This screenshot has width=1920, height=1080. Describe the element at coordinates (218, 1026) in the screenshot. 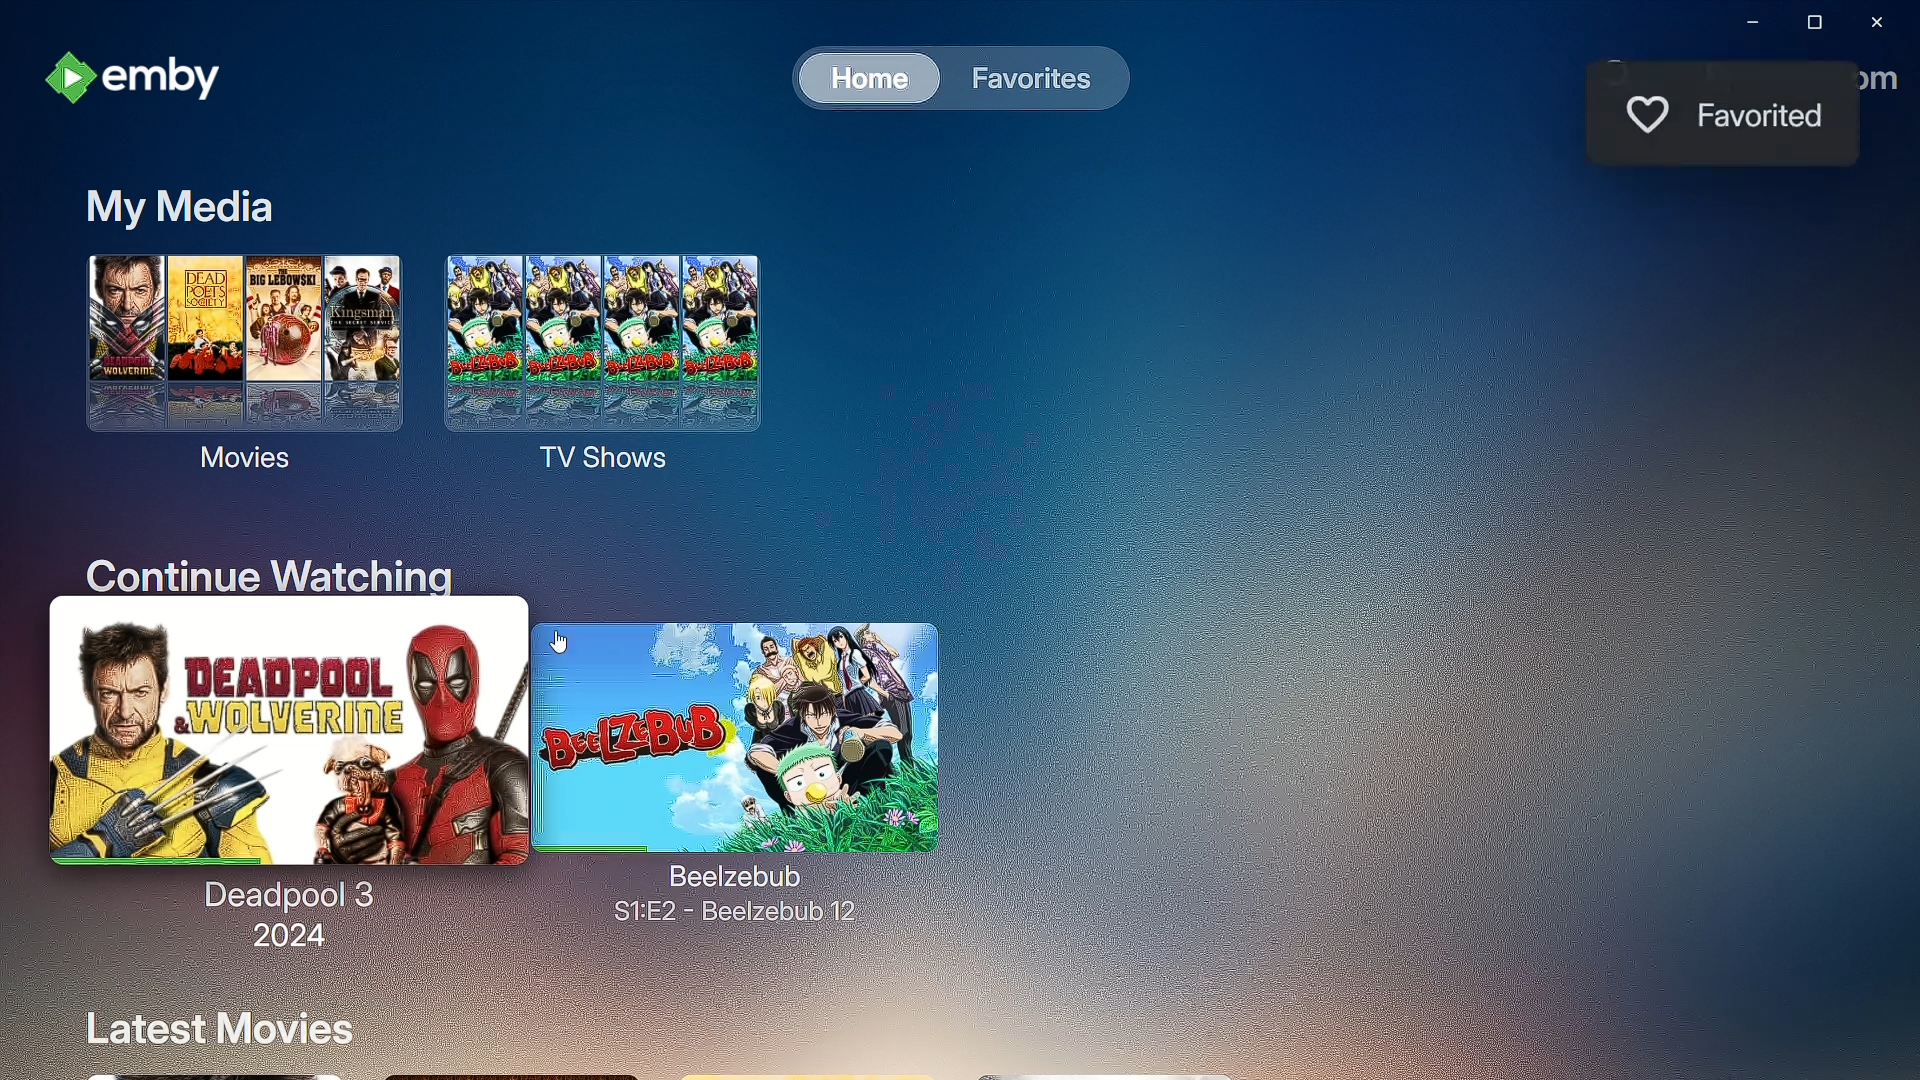

I see `Latest Movies` at that location.